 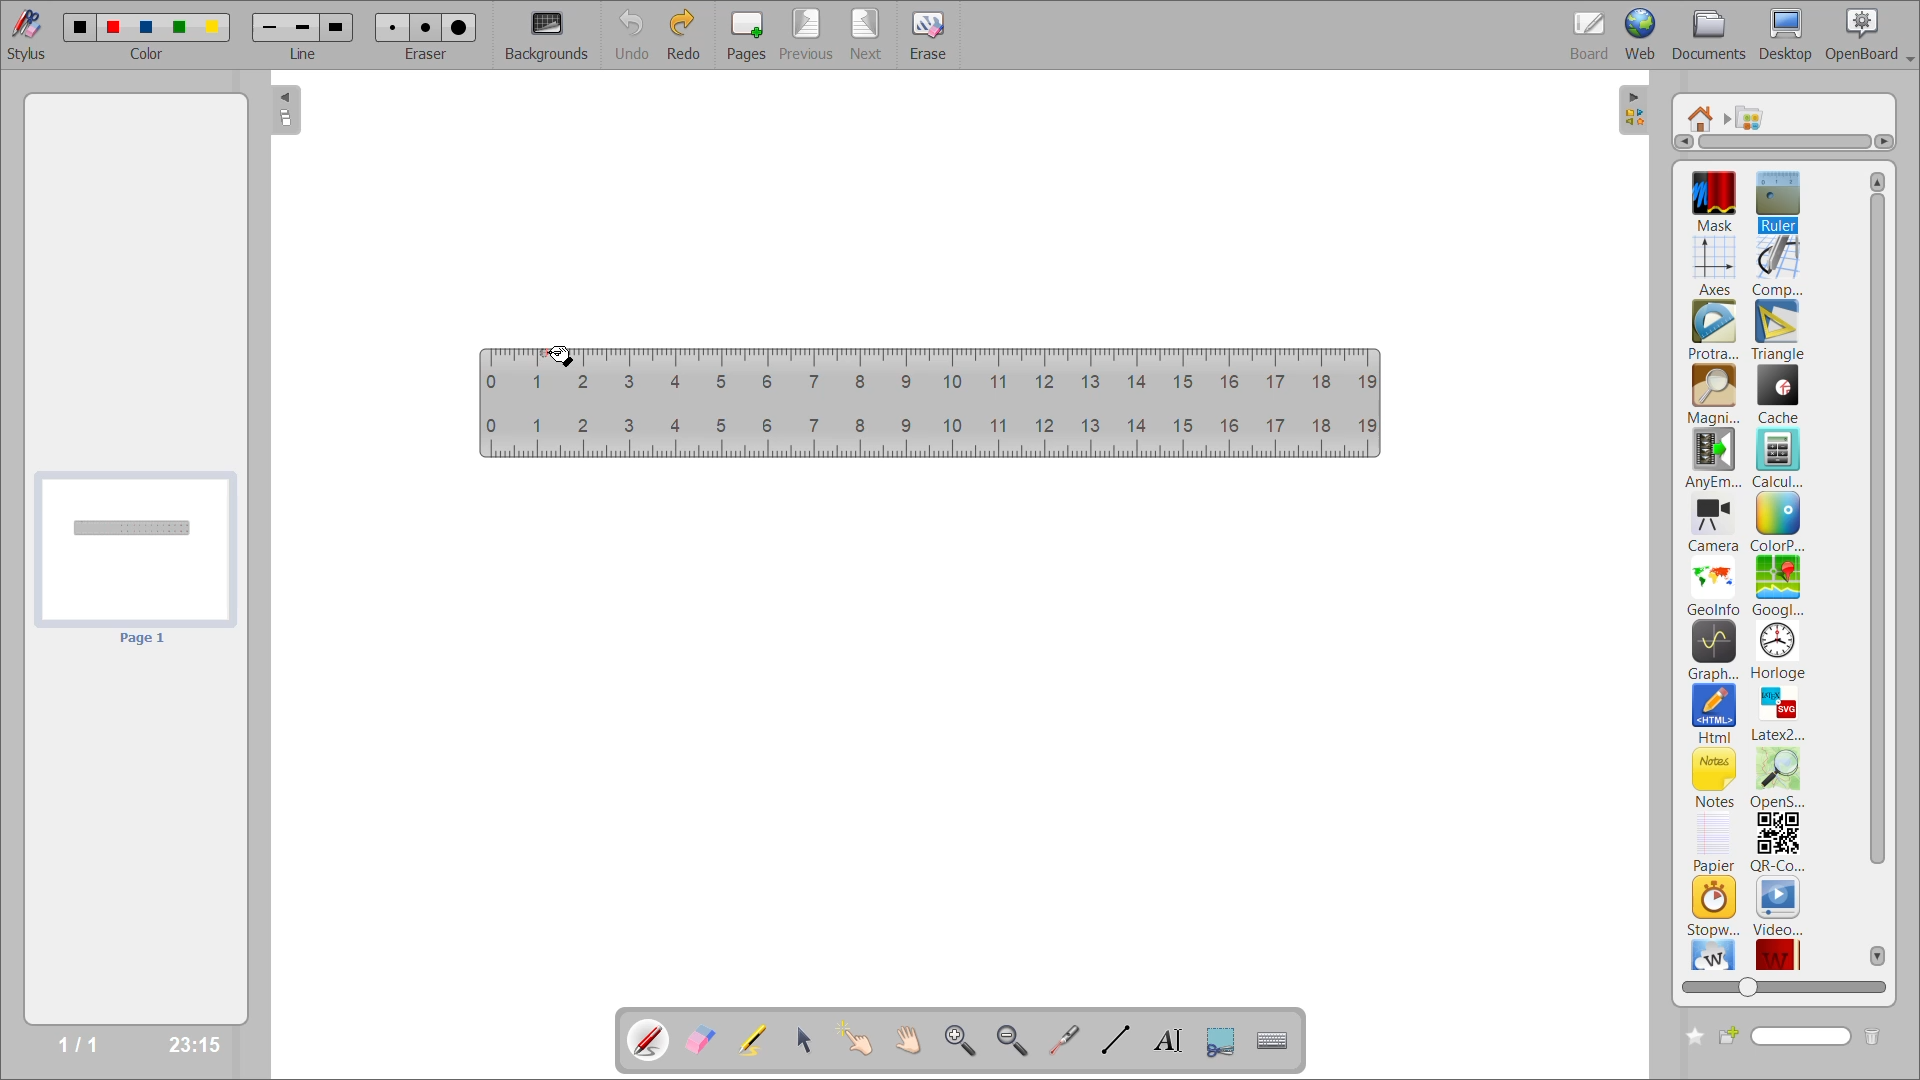 I want to click on compass, so click(x=1778, y=266).